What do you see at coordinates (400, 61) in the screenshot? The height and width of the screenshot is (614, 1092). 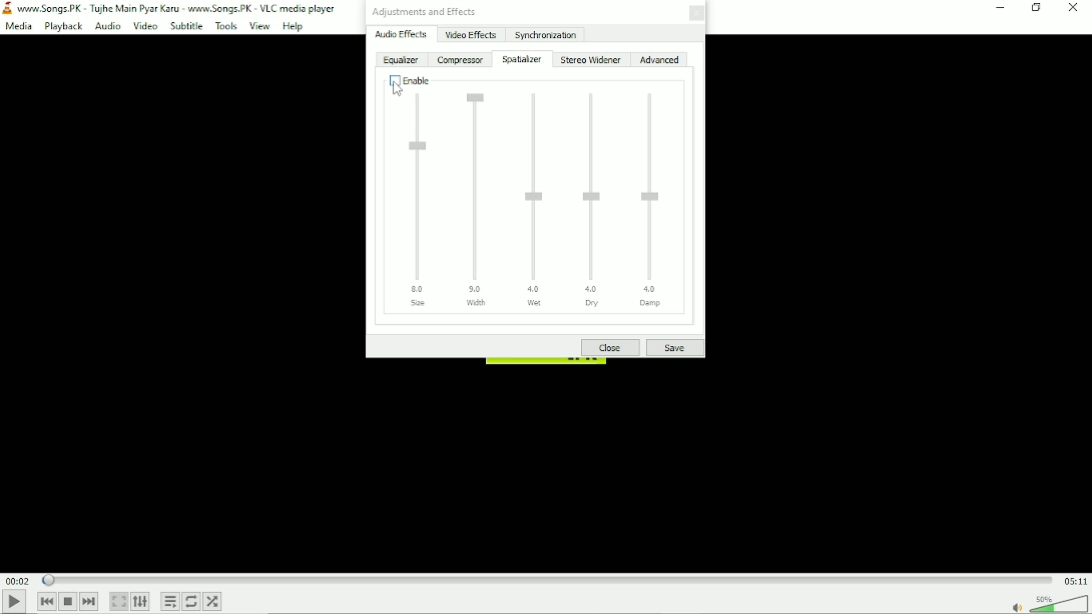 I see `Equalizer` at bounding box center [400, 61].